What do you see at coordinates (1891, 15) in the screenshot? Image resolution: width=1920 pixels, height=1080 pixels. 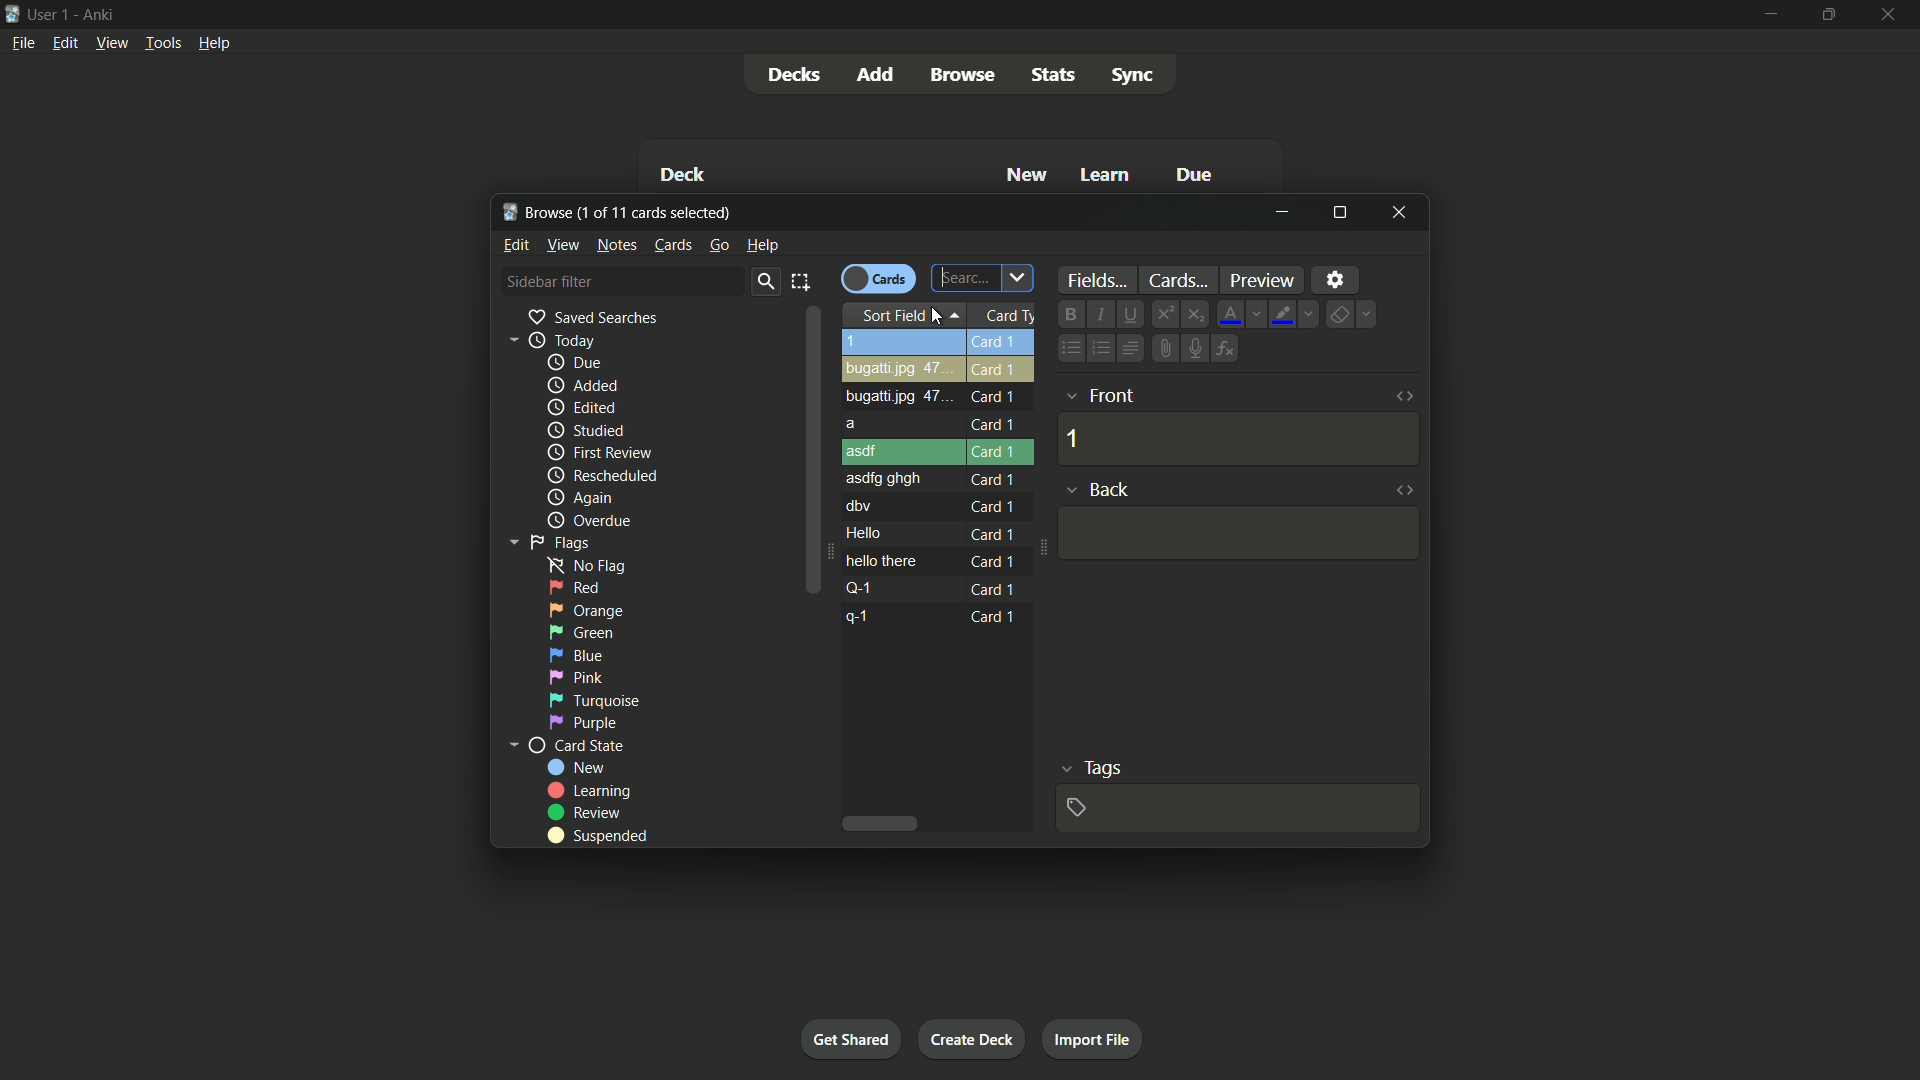 I see `close app` at bounding box center [1891, 15].